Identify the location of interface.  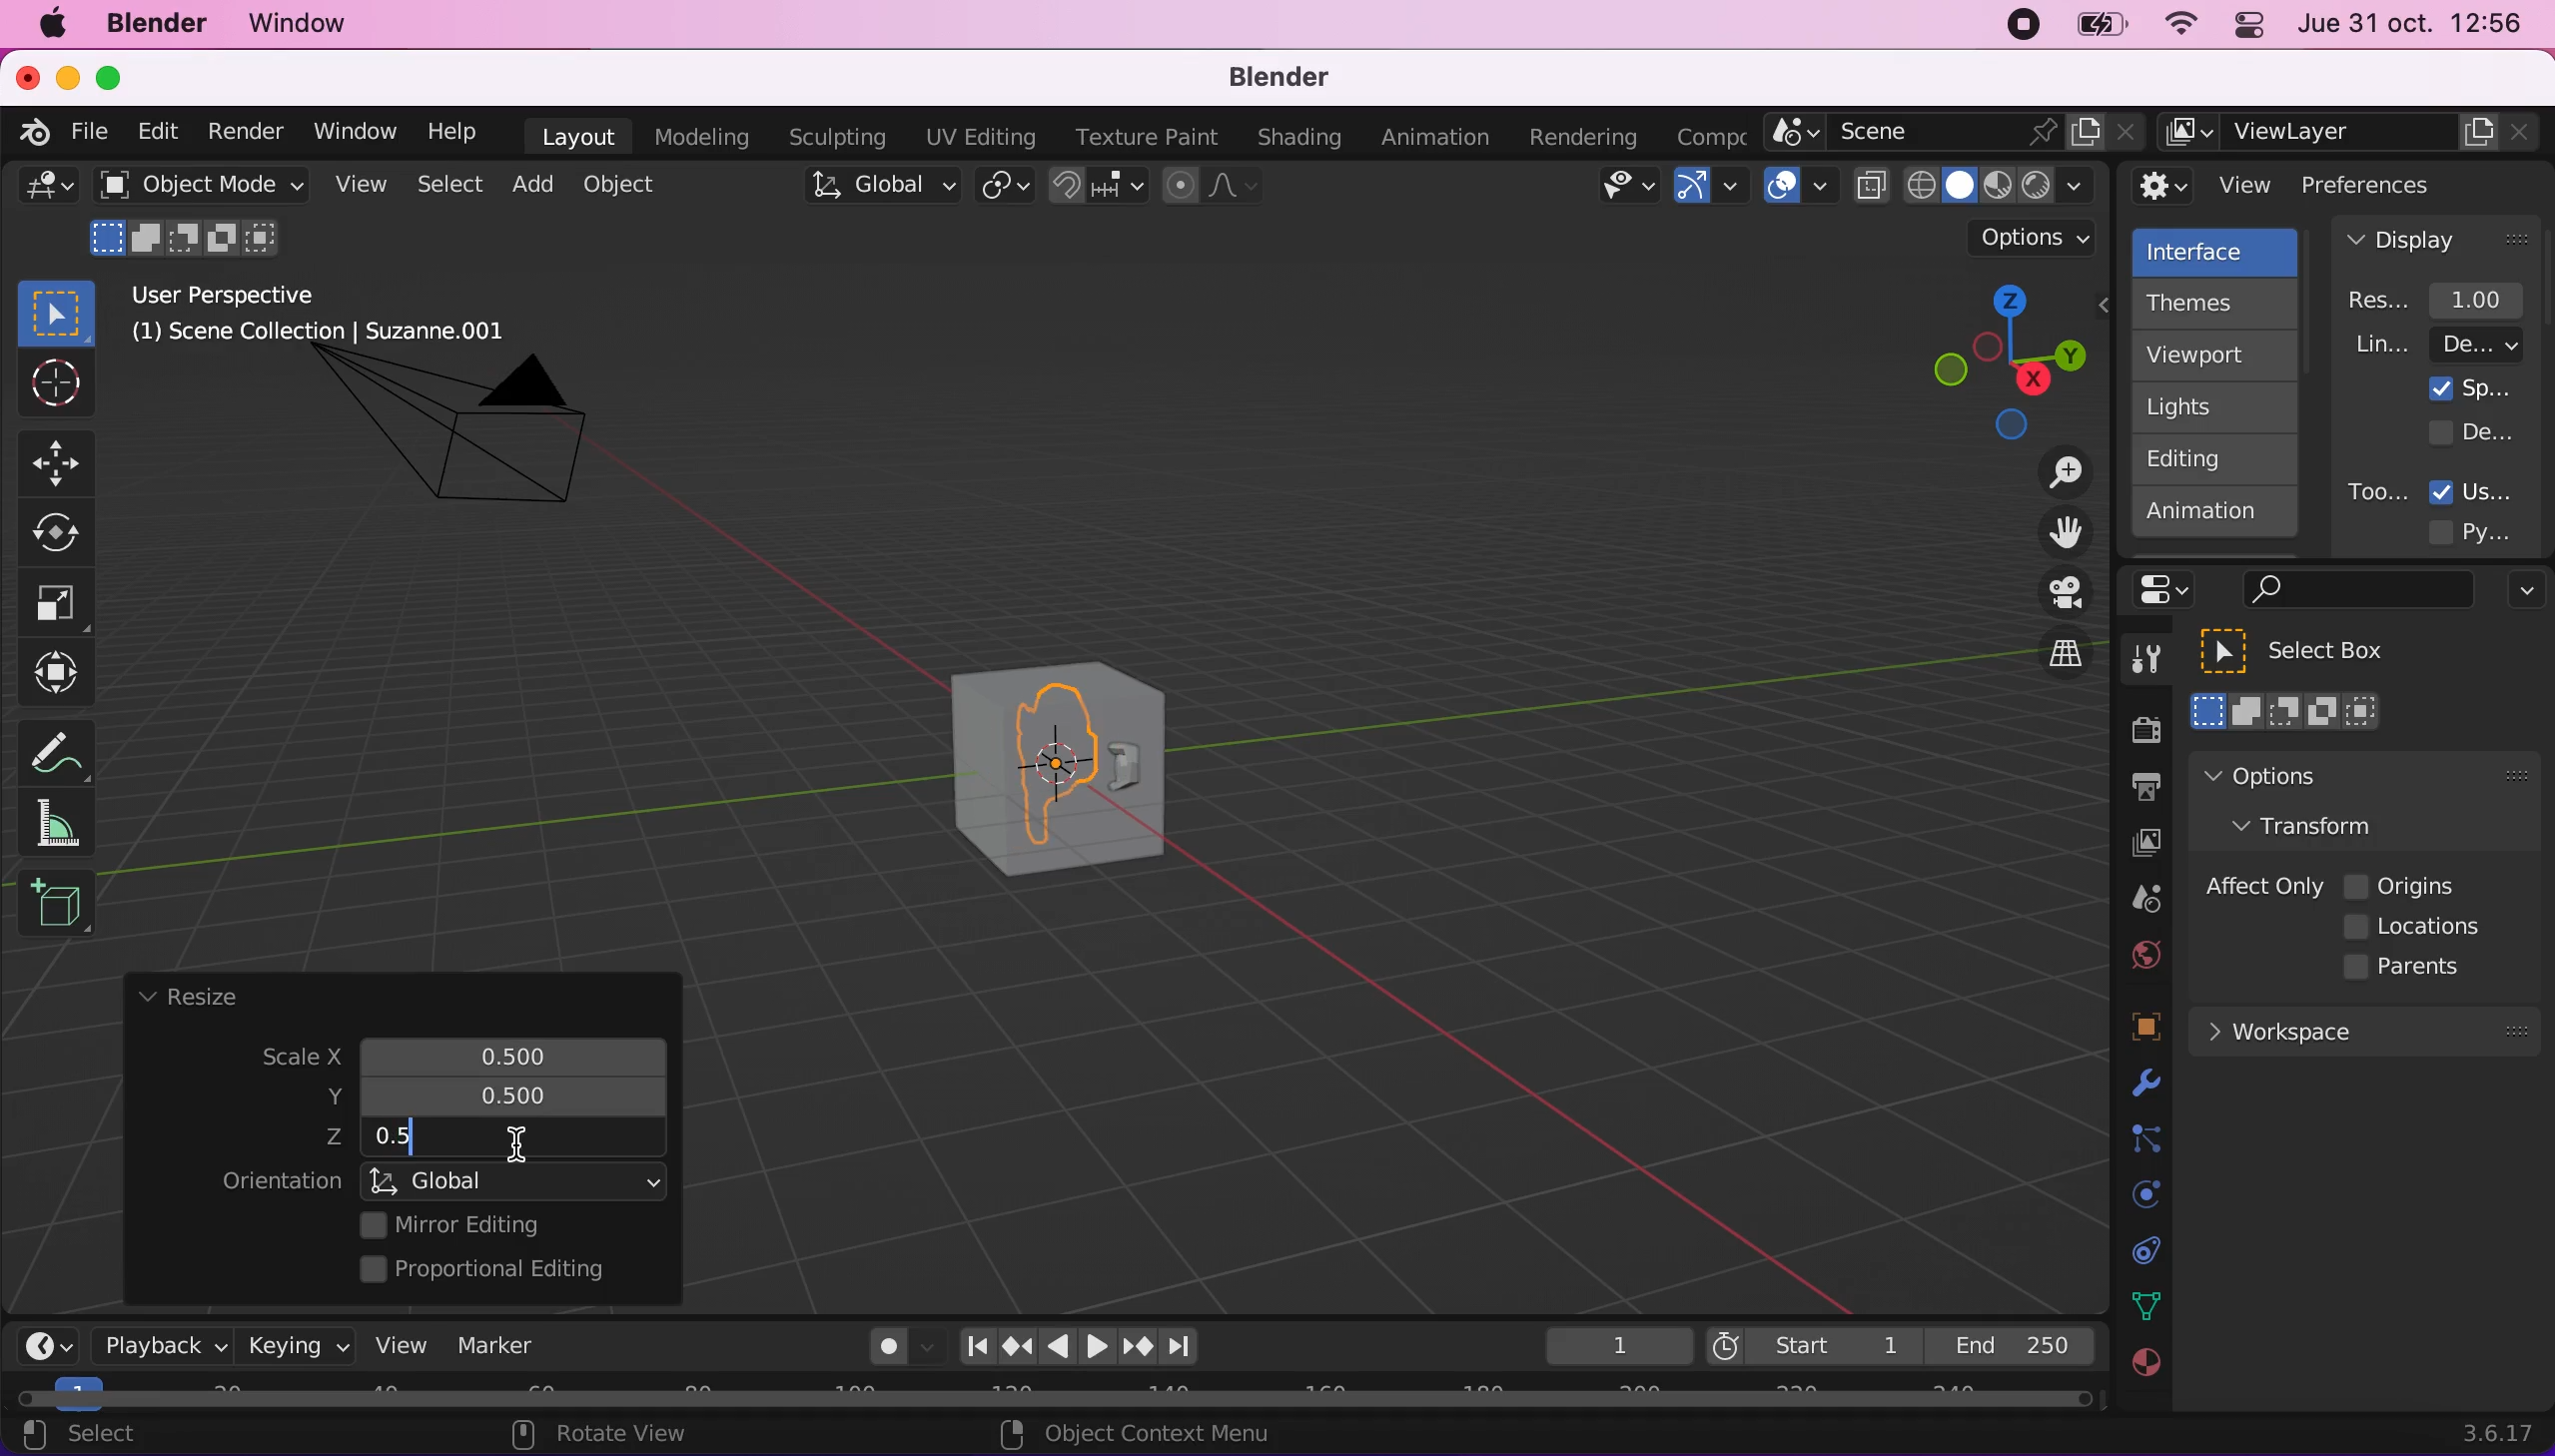
(2218, 249).